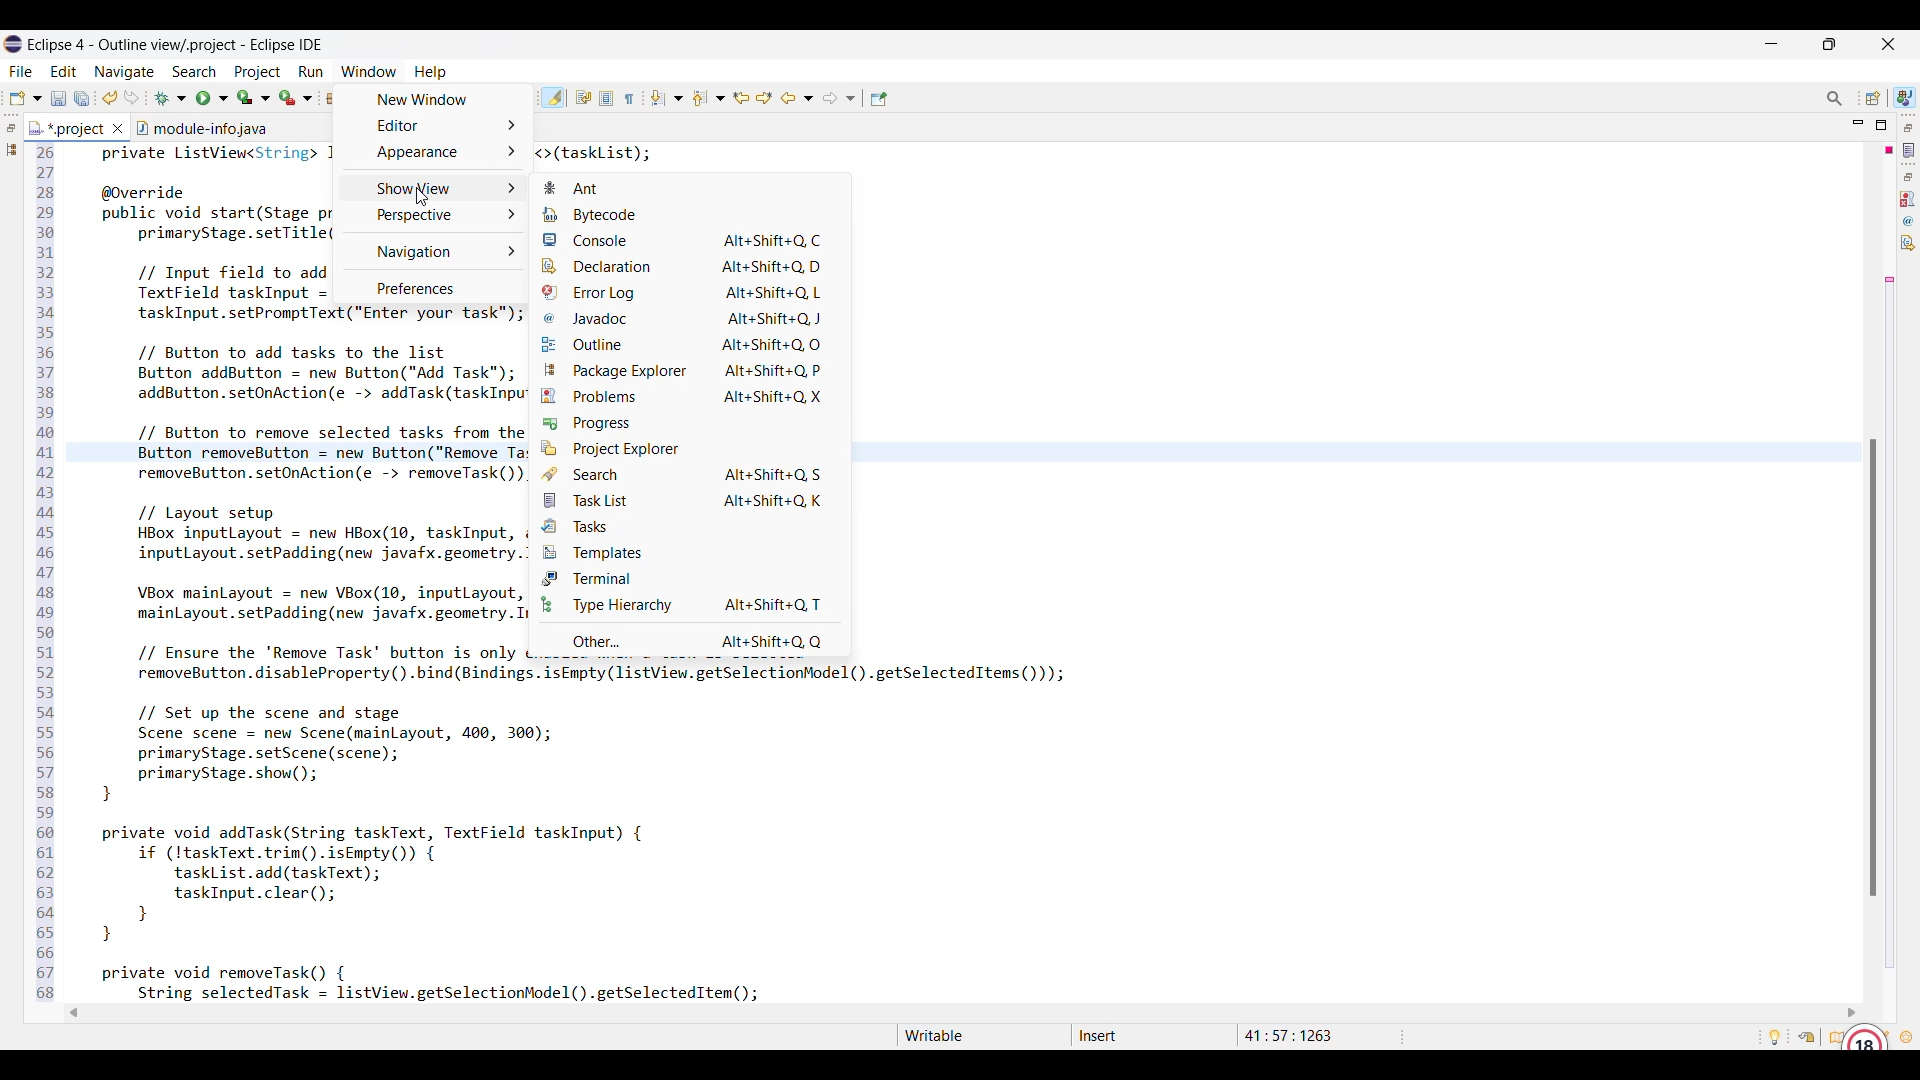 Image resolution: width=1920 pixels, height=1080 pixels. What do you see at coordinates (296, 97) in the screenshot?
I see `Run last tool options` at bounding box center [296, 97].